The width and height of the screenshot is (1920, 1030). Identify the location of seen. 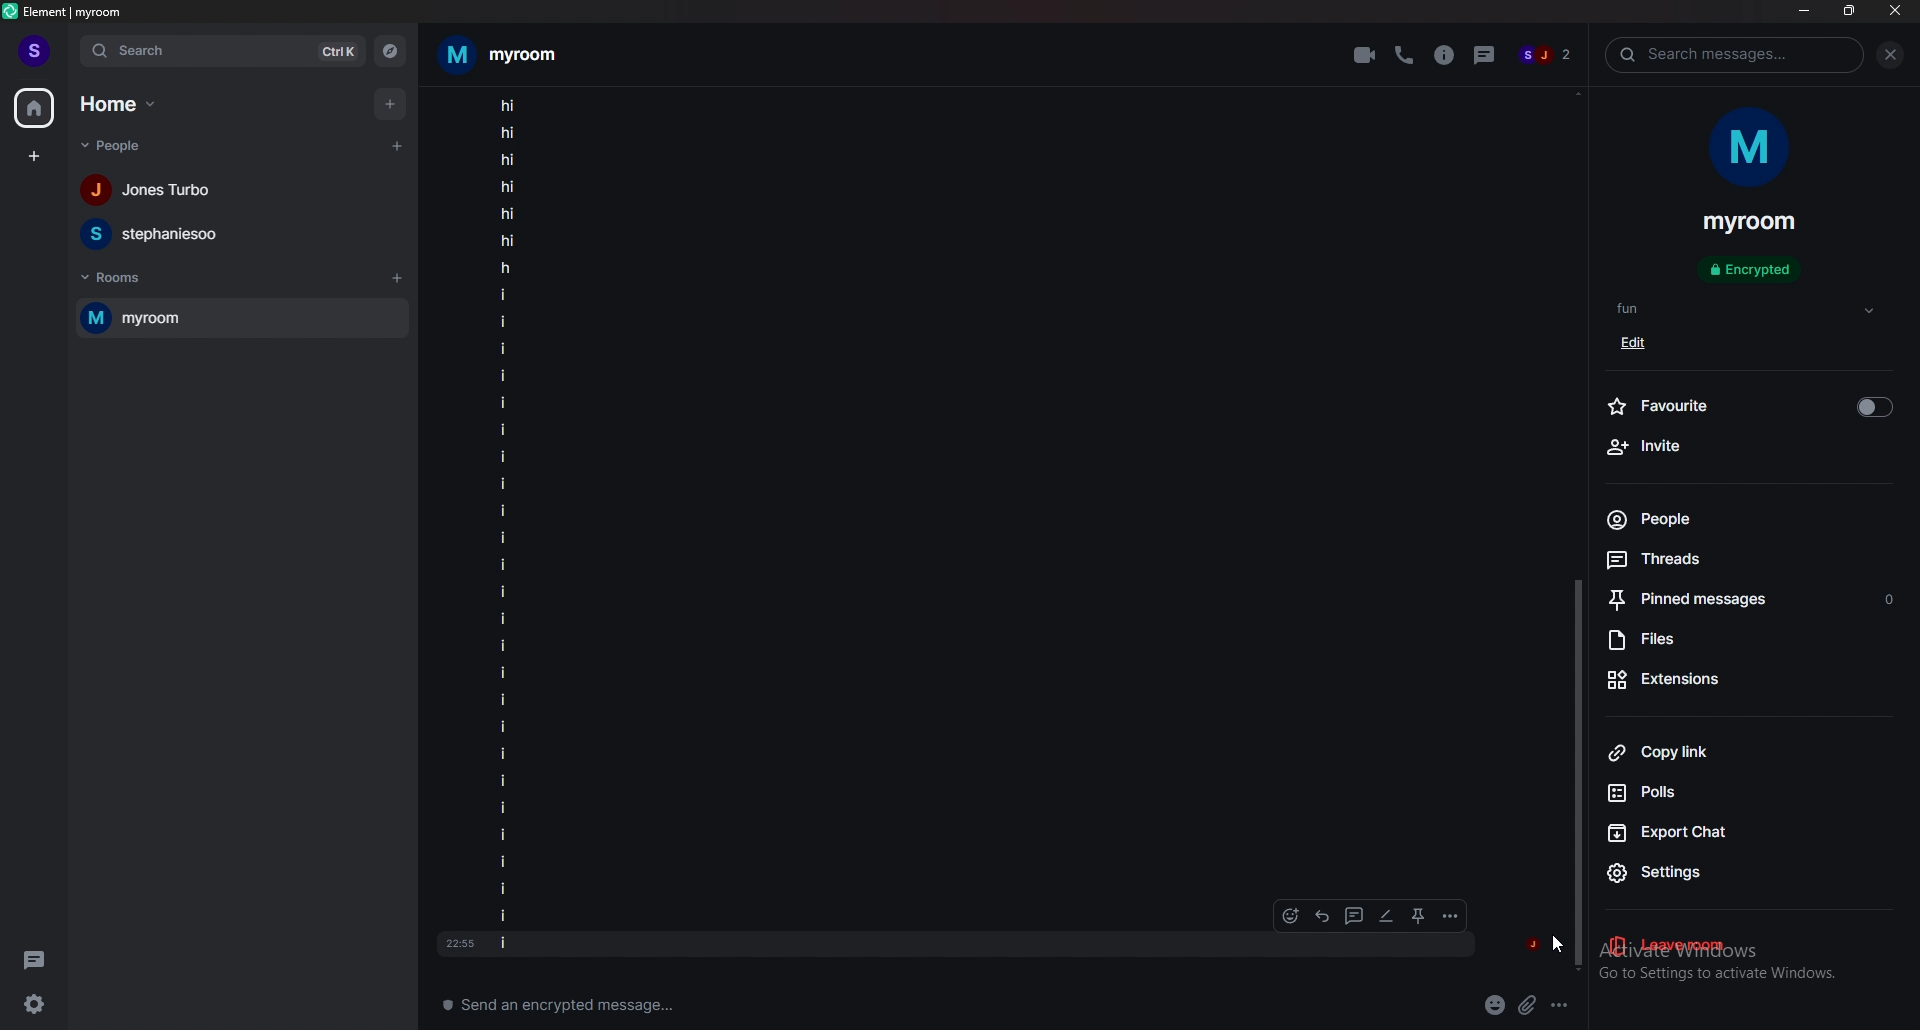
(1532, 944).